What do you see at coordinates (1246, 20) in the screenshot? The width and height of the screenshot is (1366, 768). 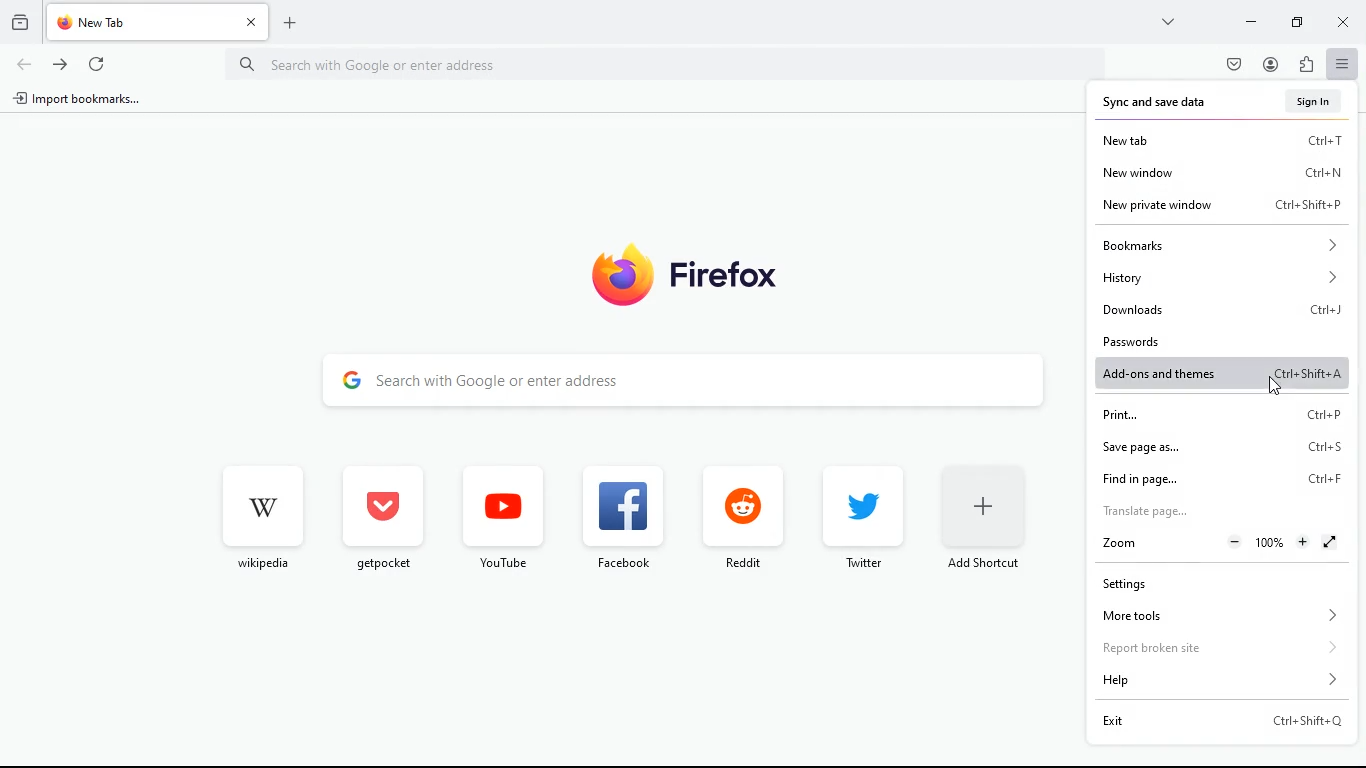 I see `minimize` at bounding box center [1246, 20].